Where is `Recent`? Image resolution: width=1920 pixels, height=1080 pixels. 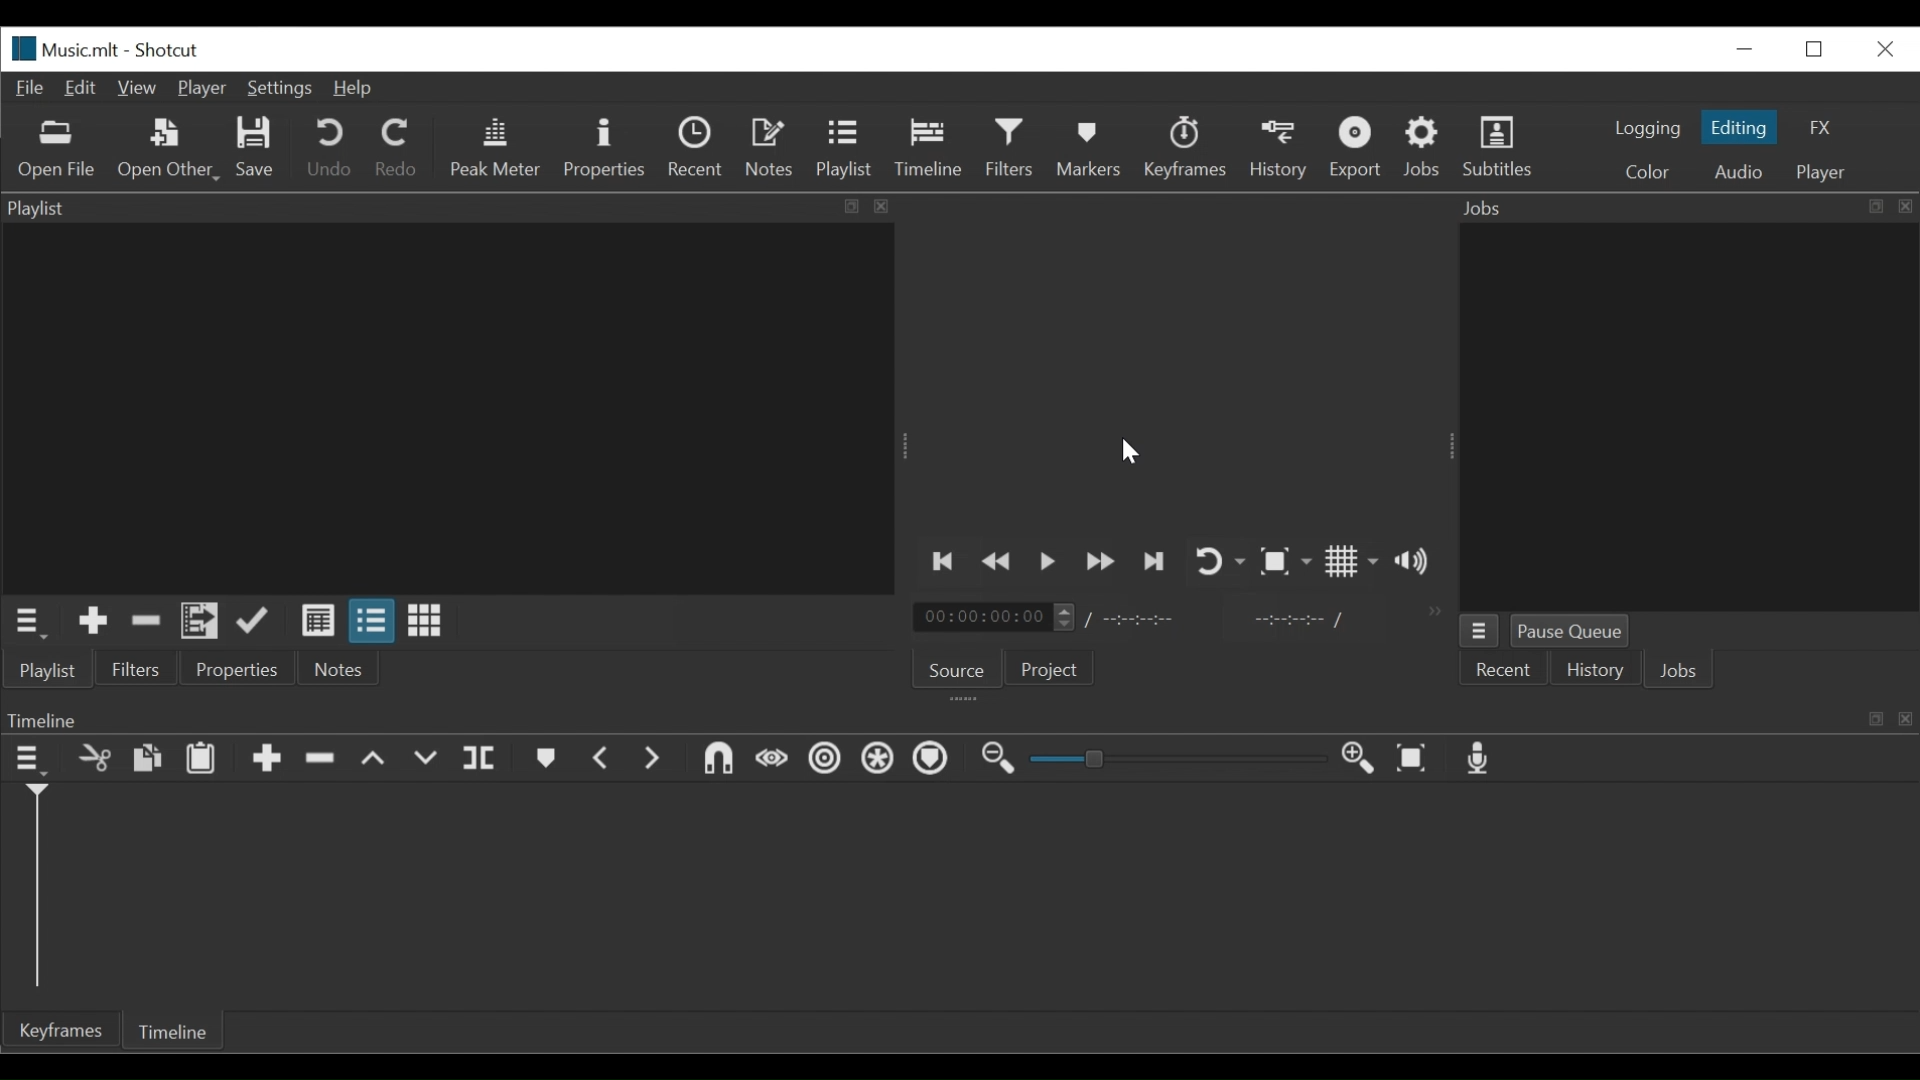 Recent is located at coordinates (697, 144).